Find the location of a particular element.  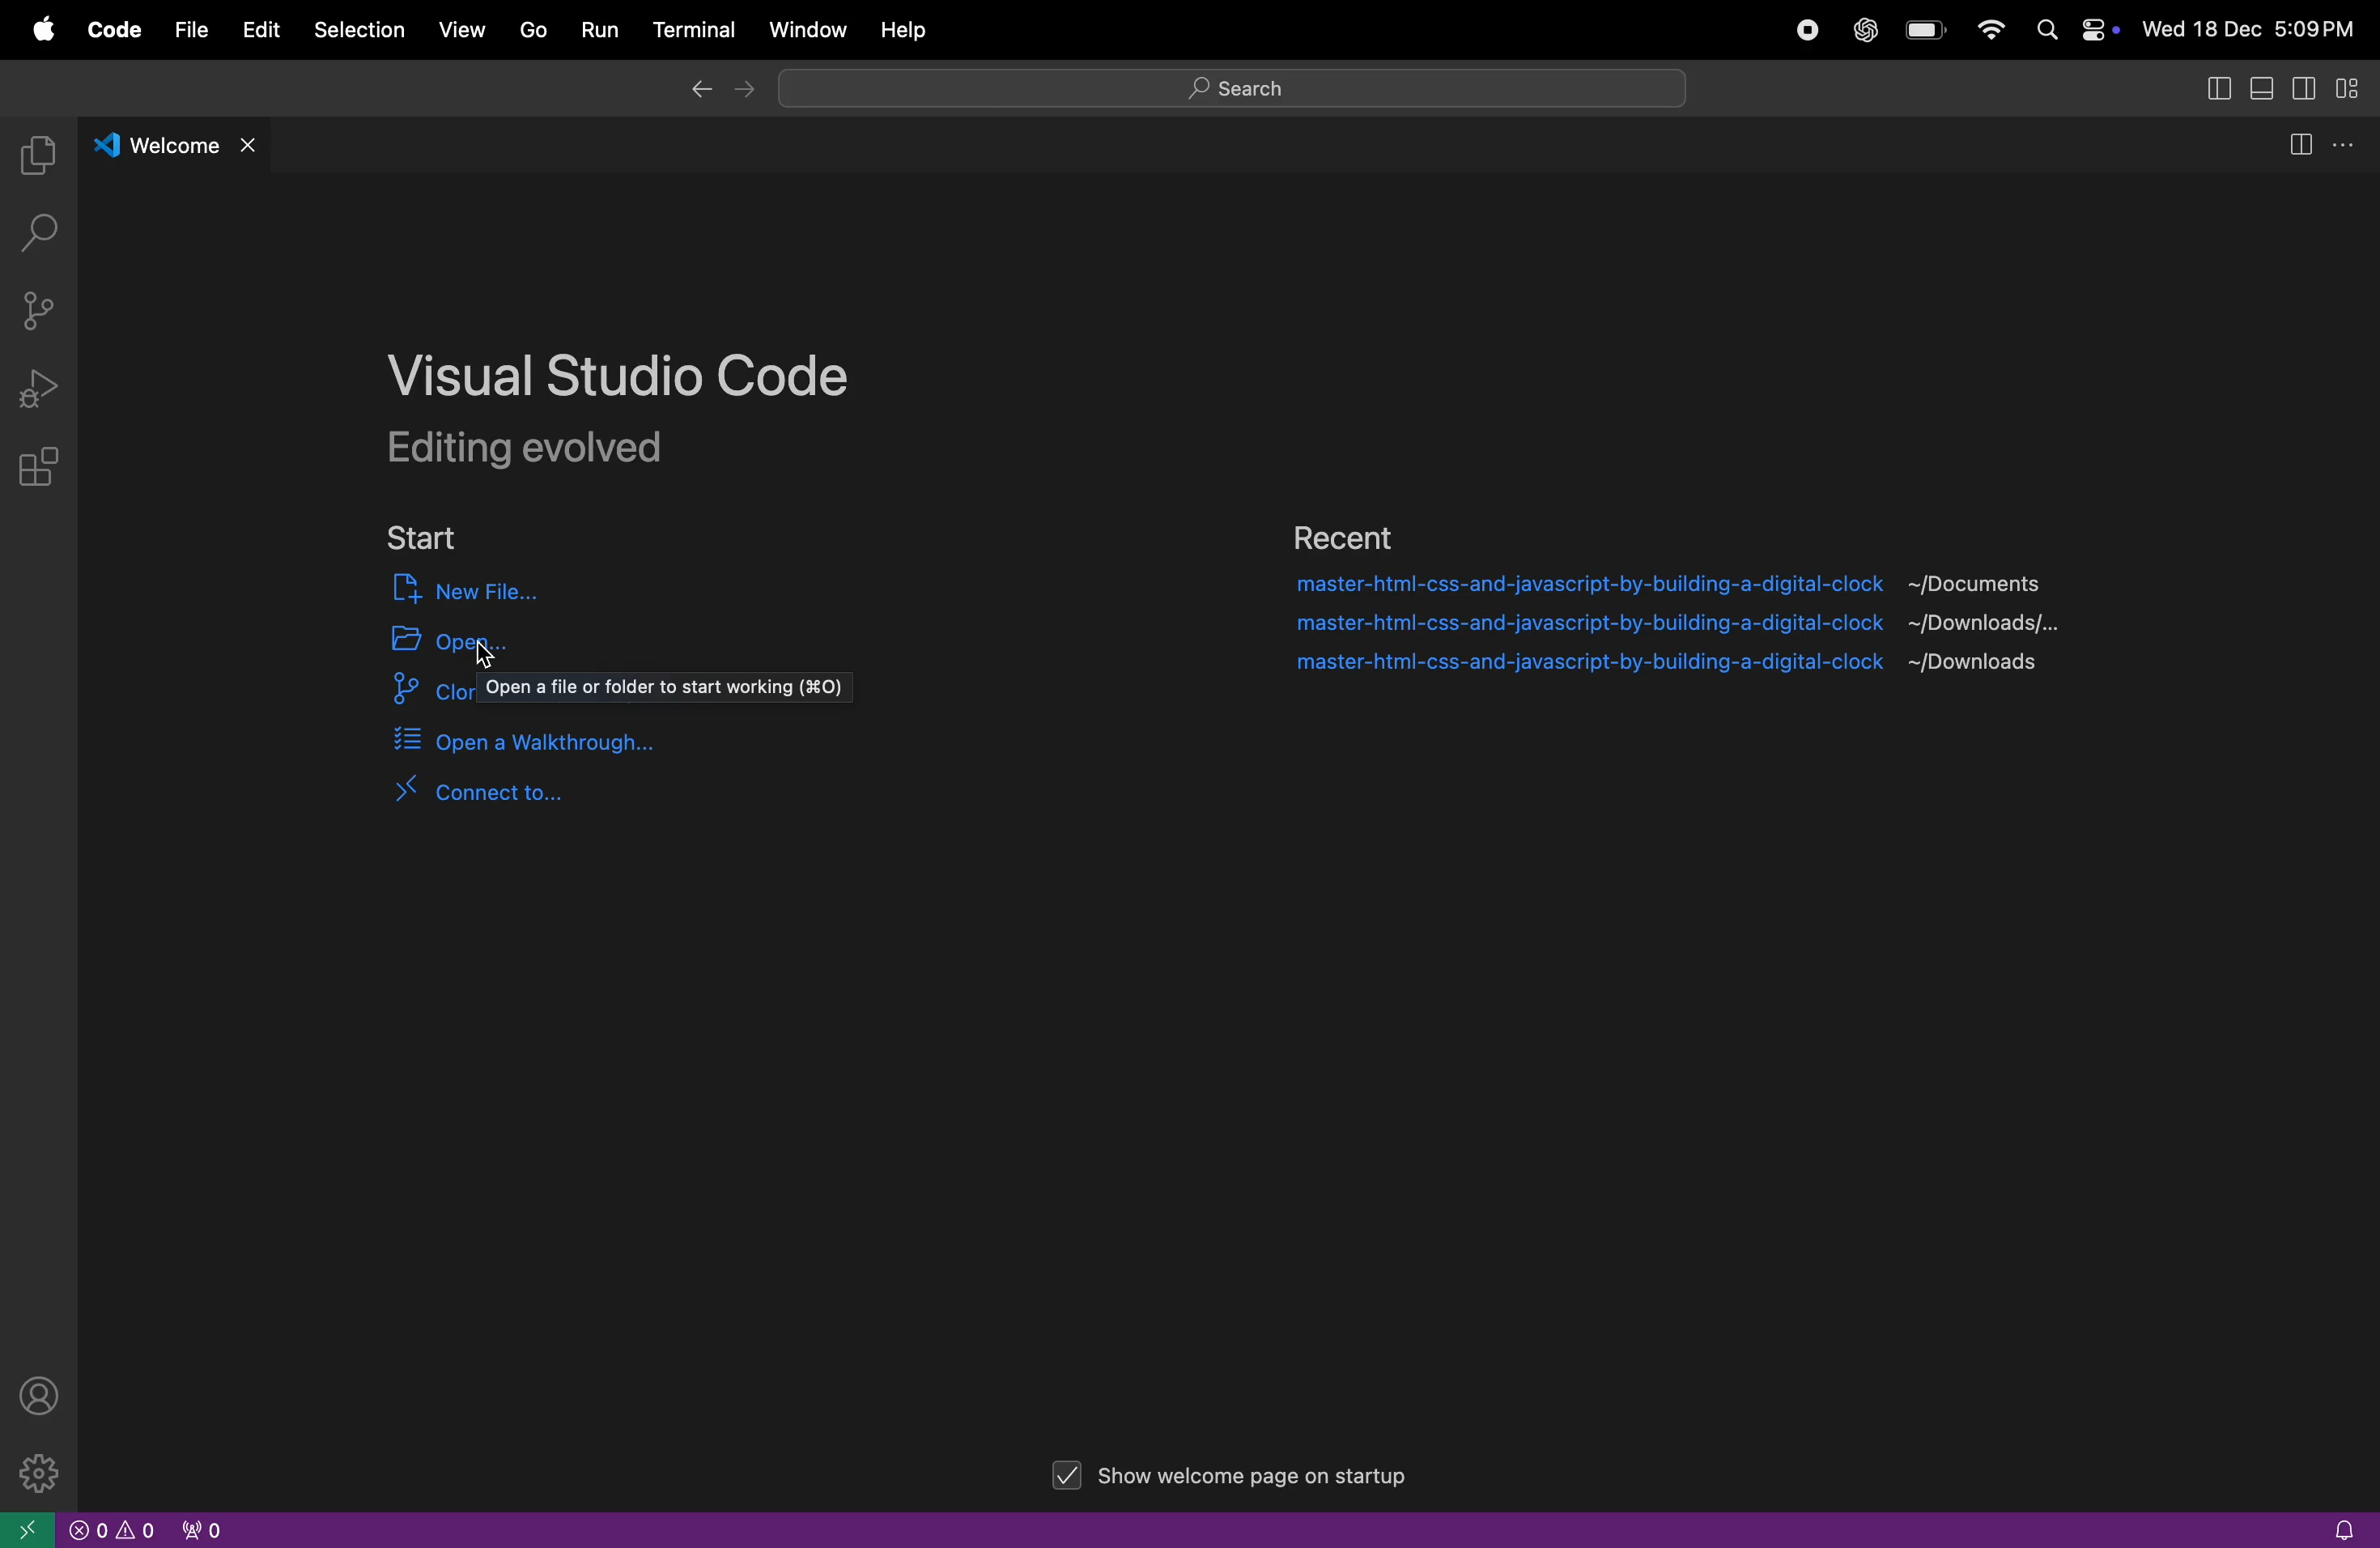

Cursor is located at coordinates (484, 653).